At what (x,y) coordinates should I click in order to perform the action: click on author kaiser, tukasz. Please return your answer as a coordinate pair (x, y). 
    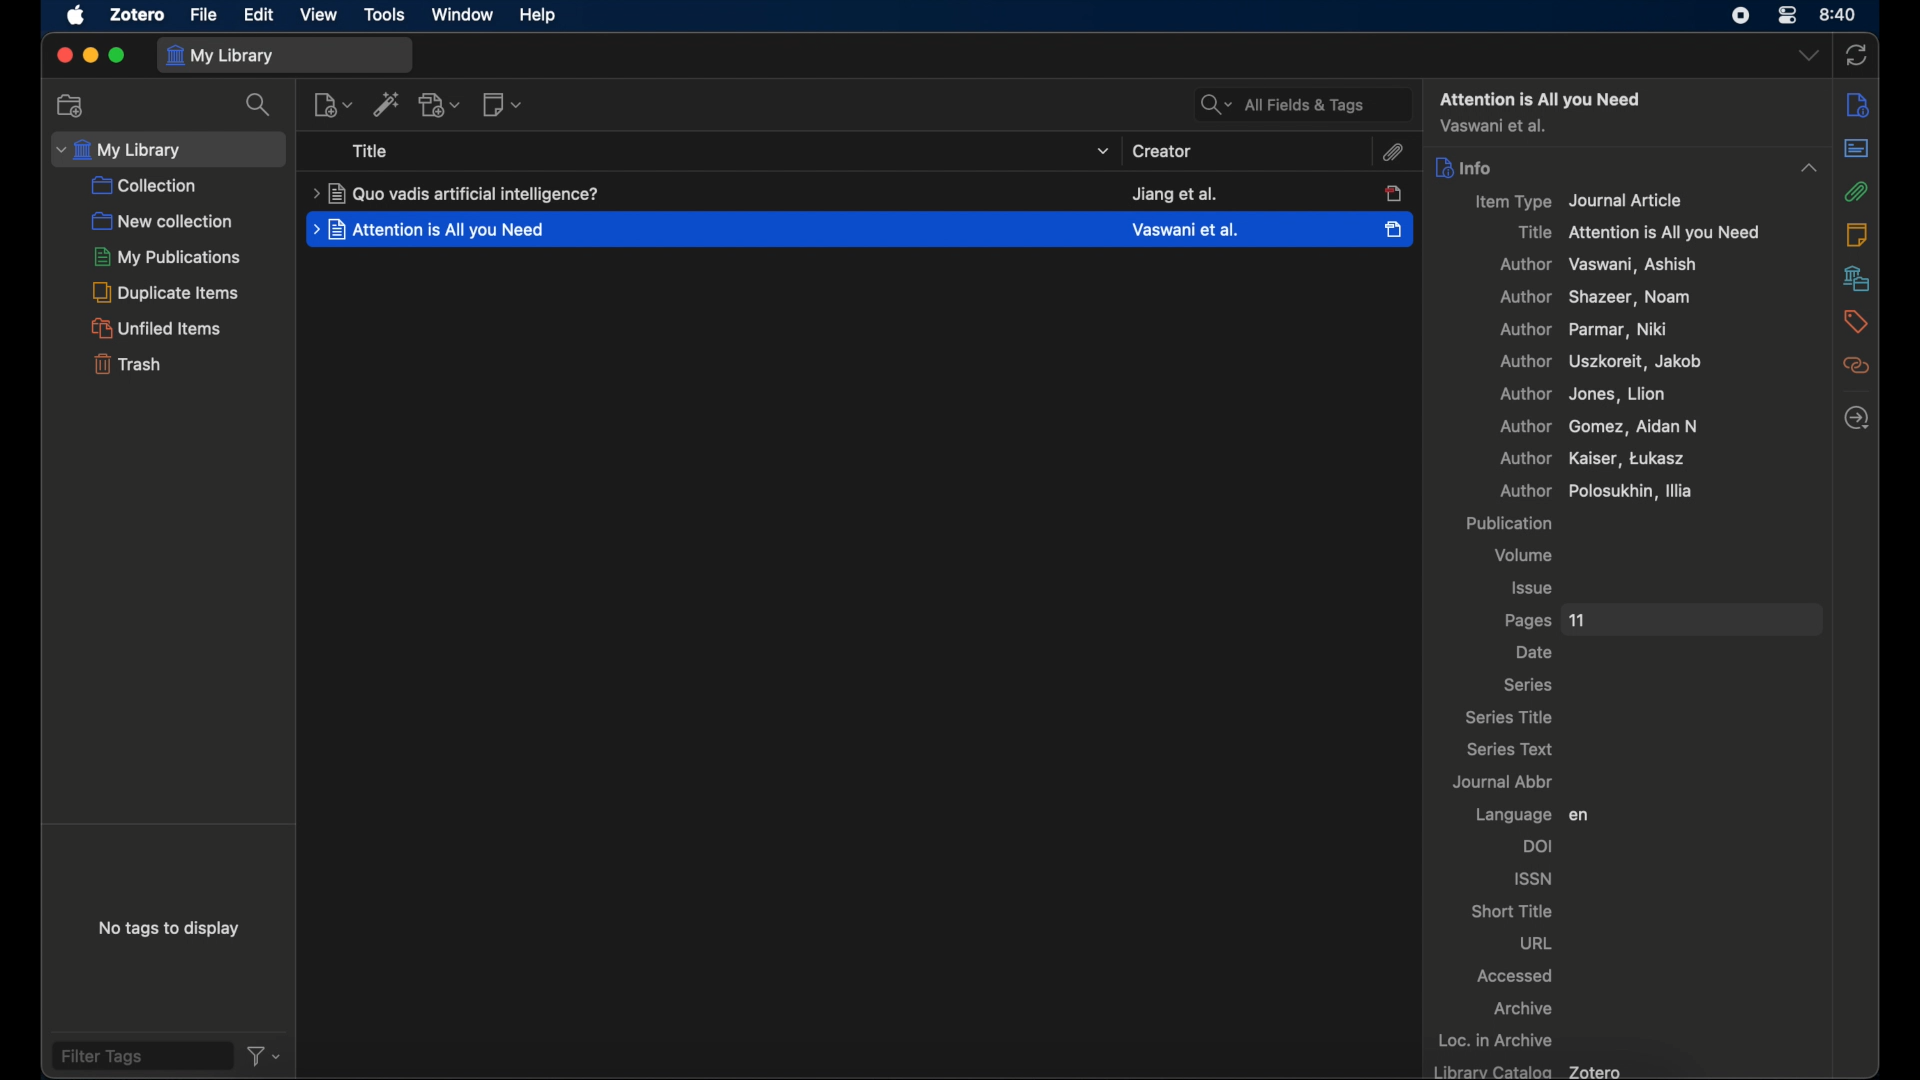
    Looking at the image, I should click on (1591, 458).